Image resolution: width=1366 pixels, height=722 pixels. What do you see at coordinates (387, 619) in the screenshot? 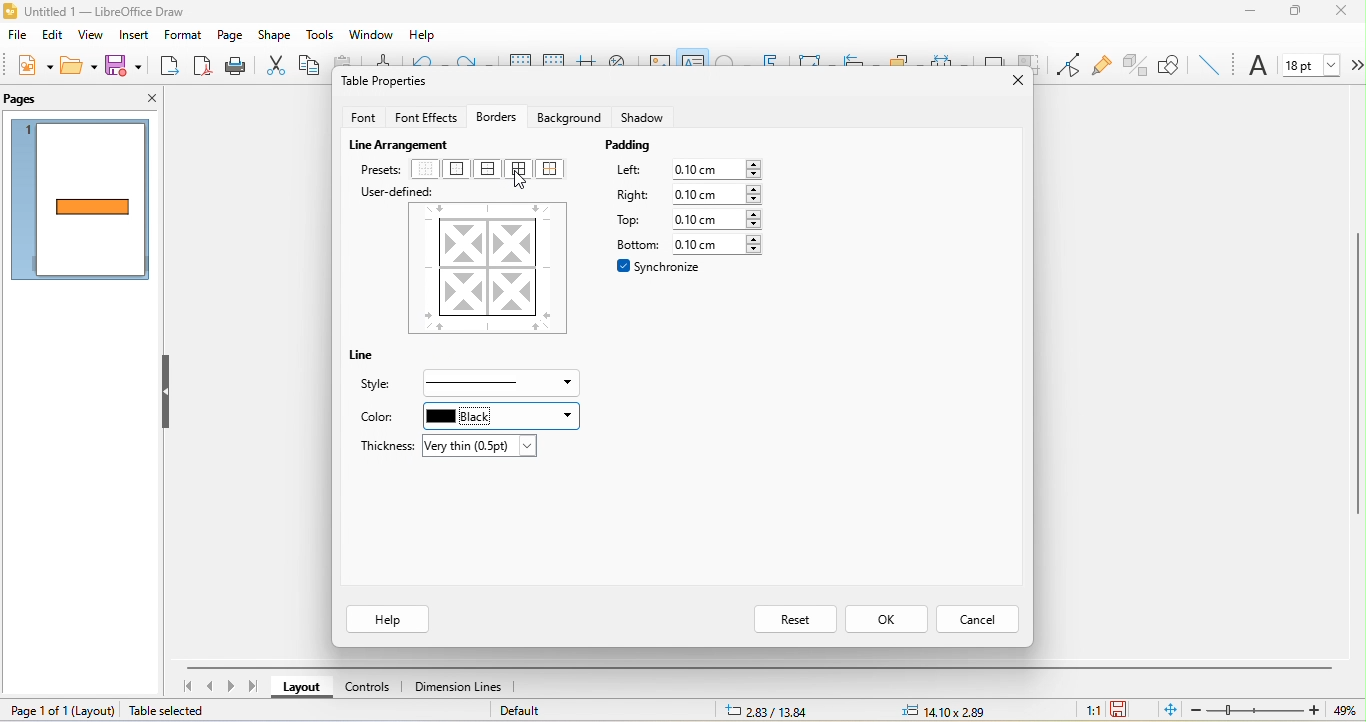
I see `help` at bounding box center [387, 619].